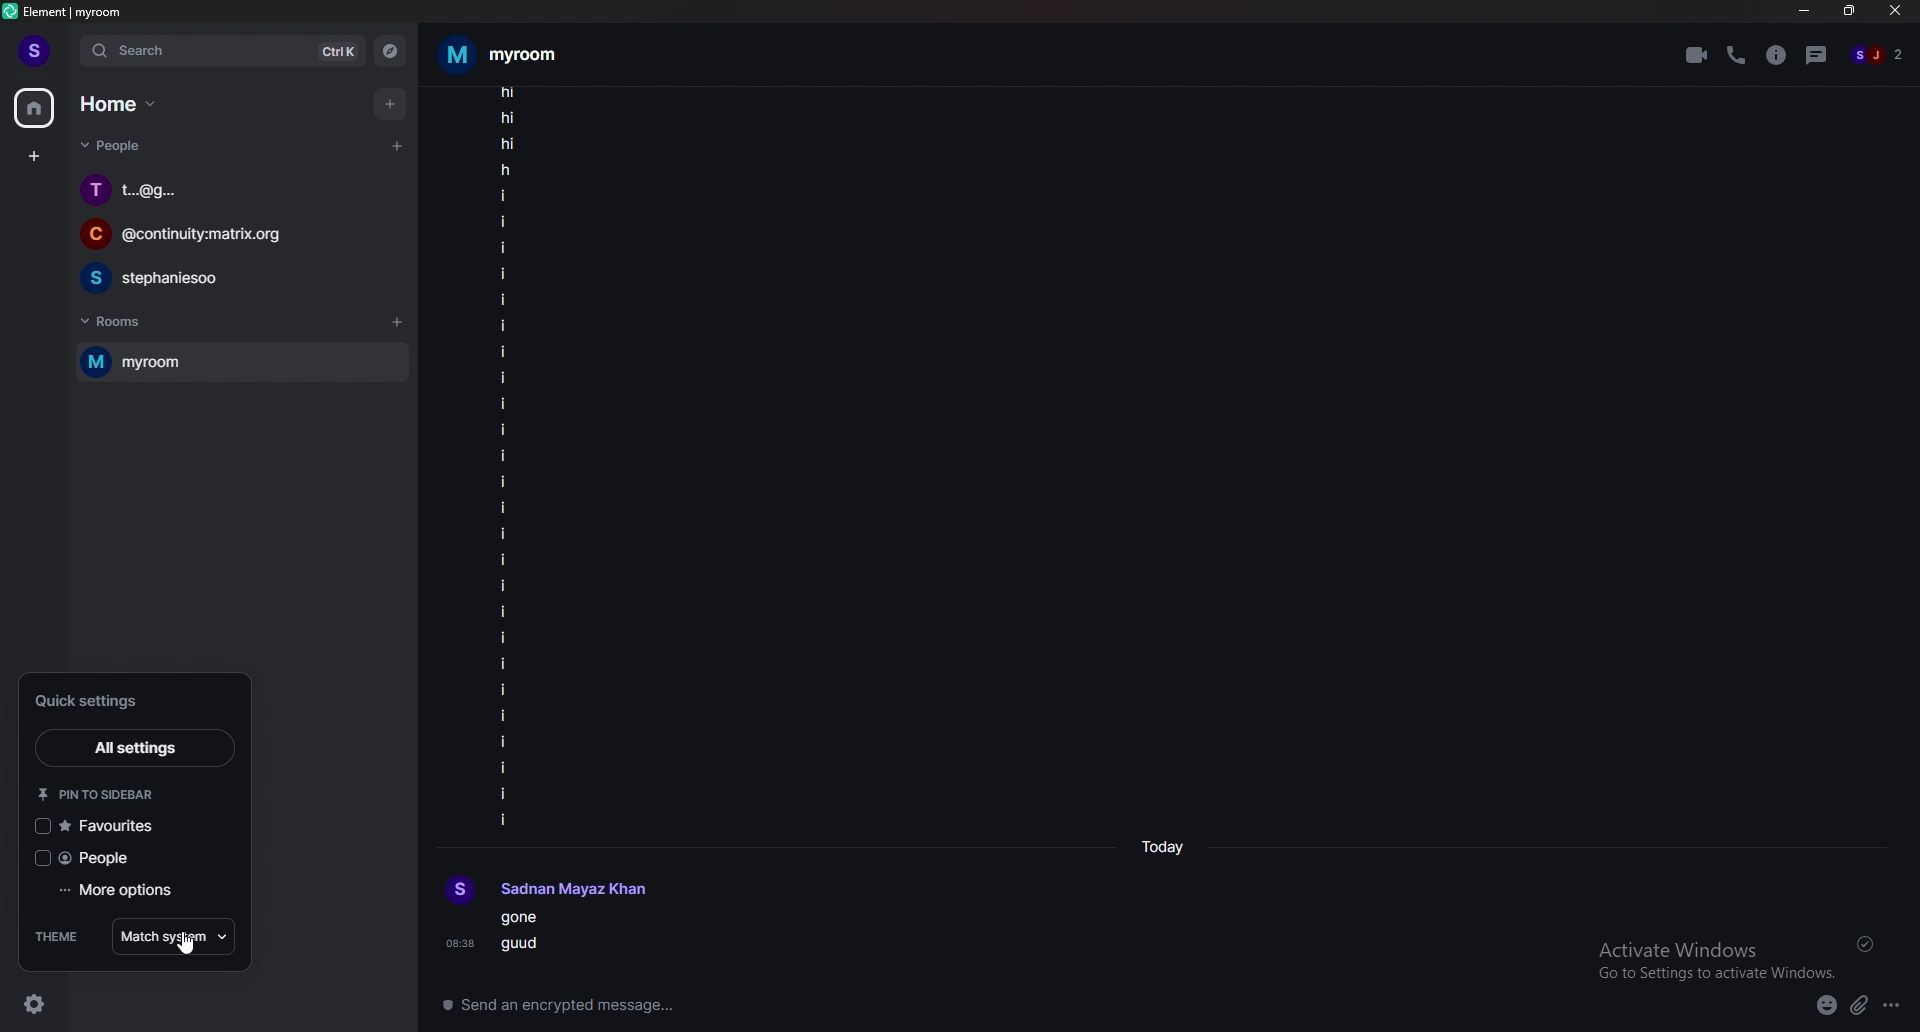 The height and width of the screenshot is (1032, 1920). What do you see at coordinates (1779, 54) in the screenshot?
I see `room info` at bounding box center [1779, 54].